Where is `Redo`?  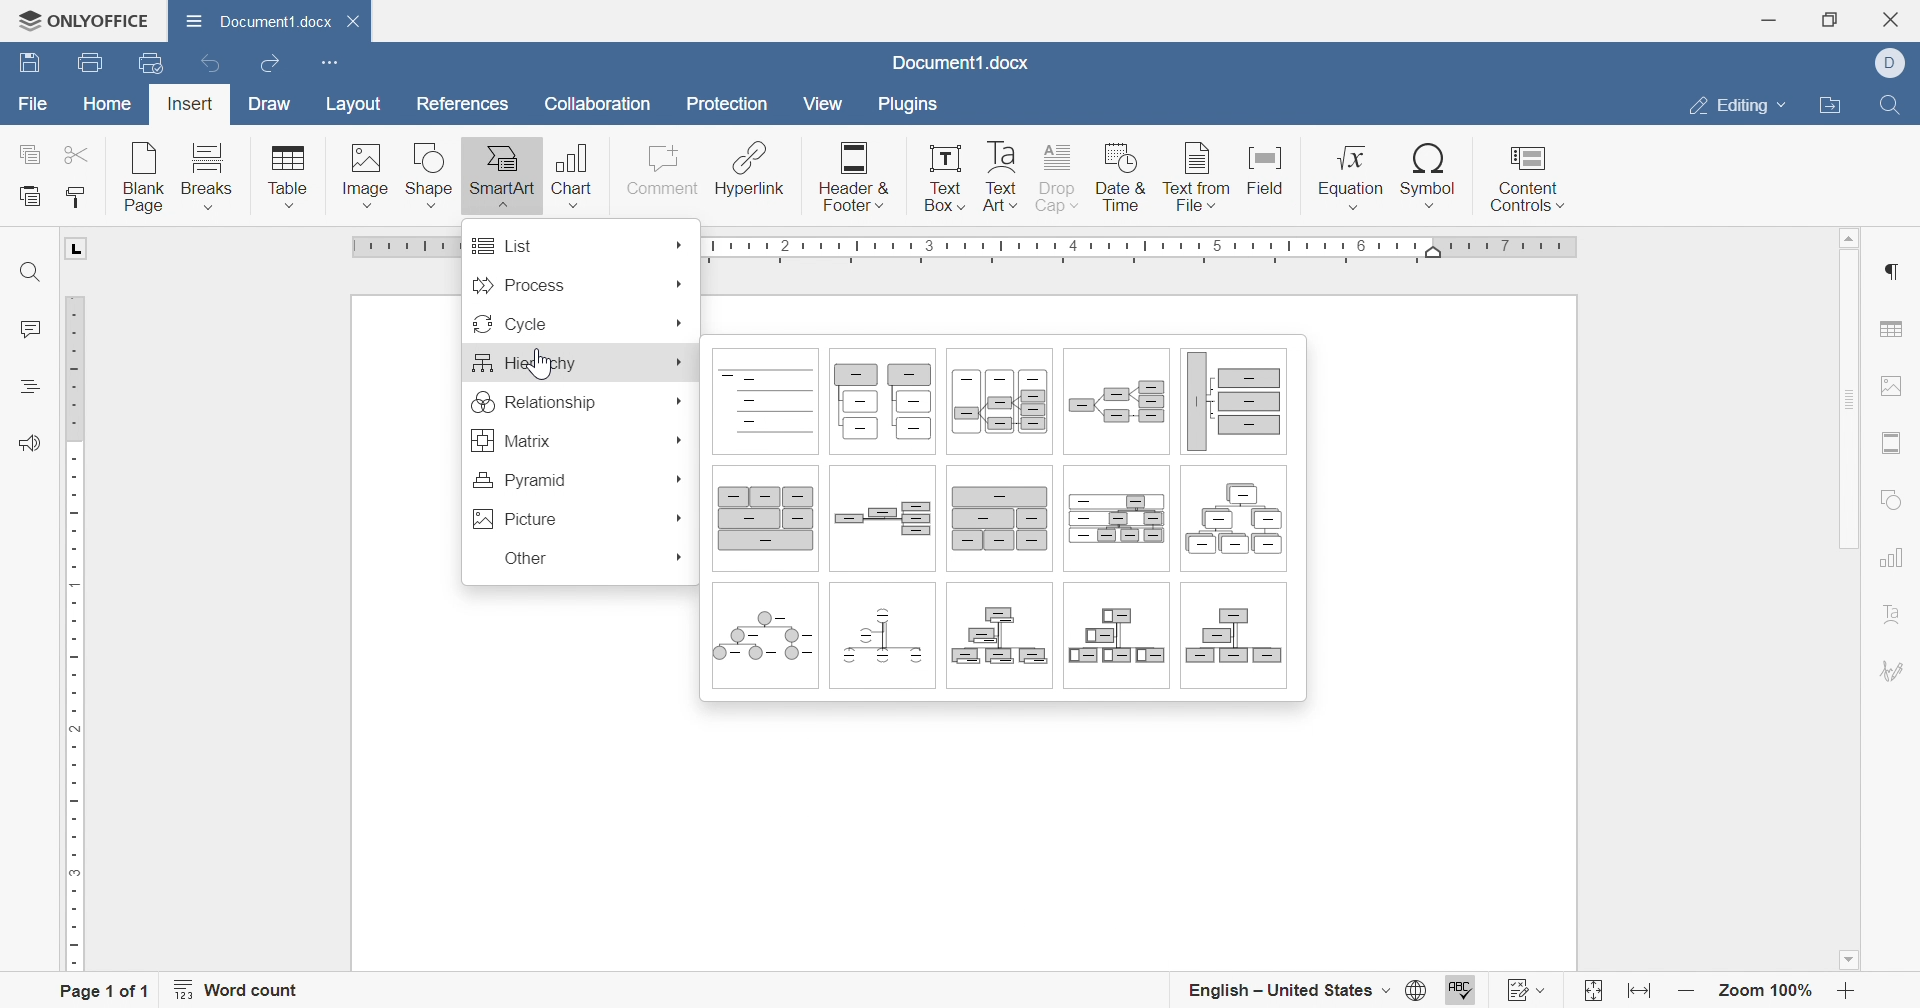 Redo is located at coordinates (271, 64).